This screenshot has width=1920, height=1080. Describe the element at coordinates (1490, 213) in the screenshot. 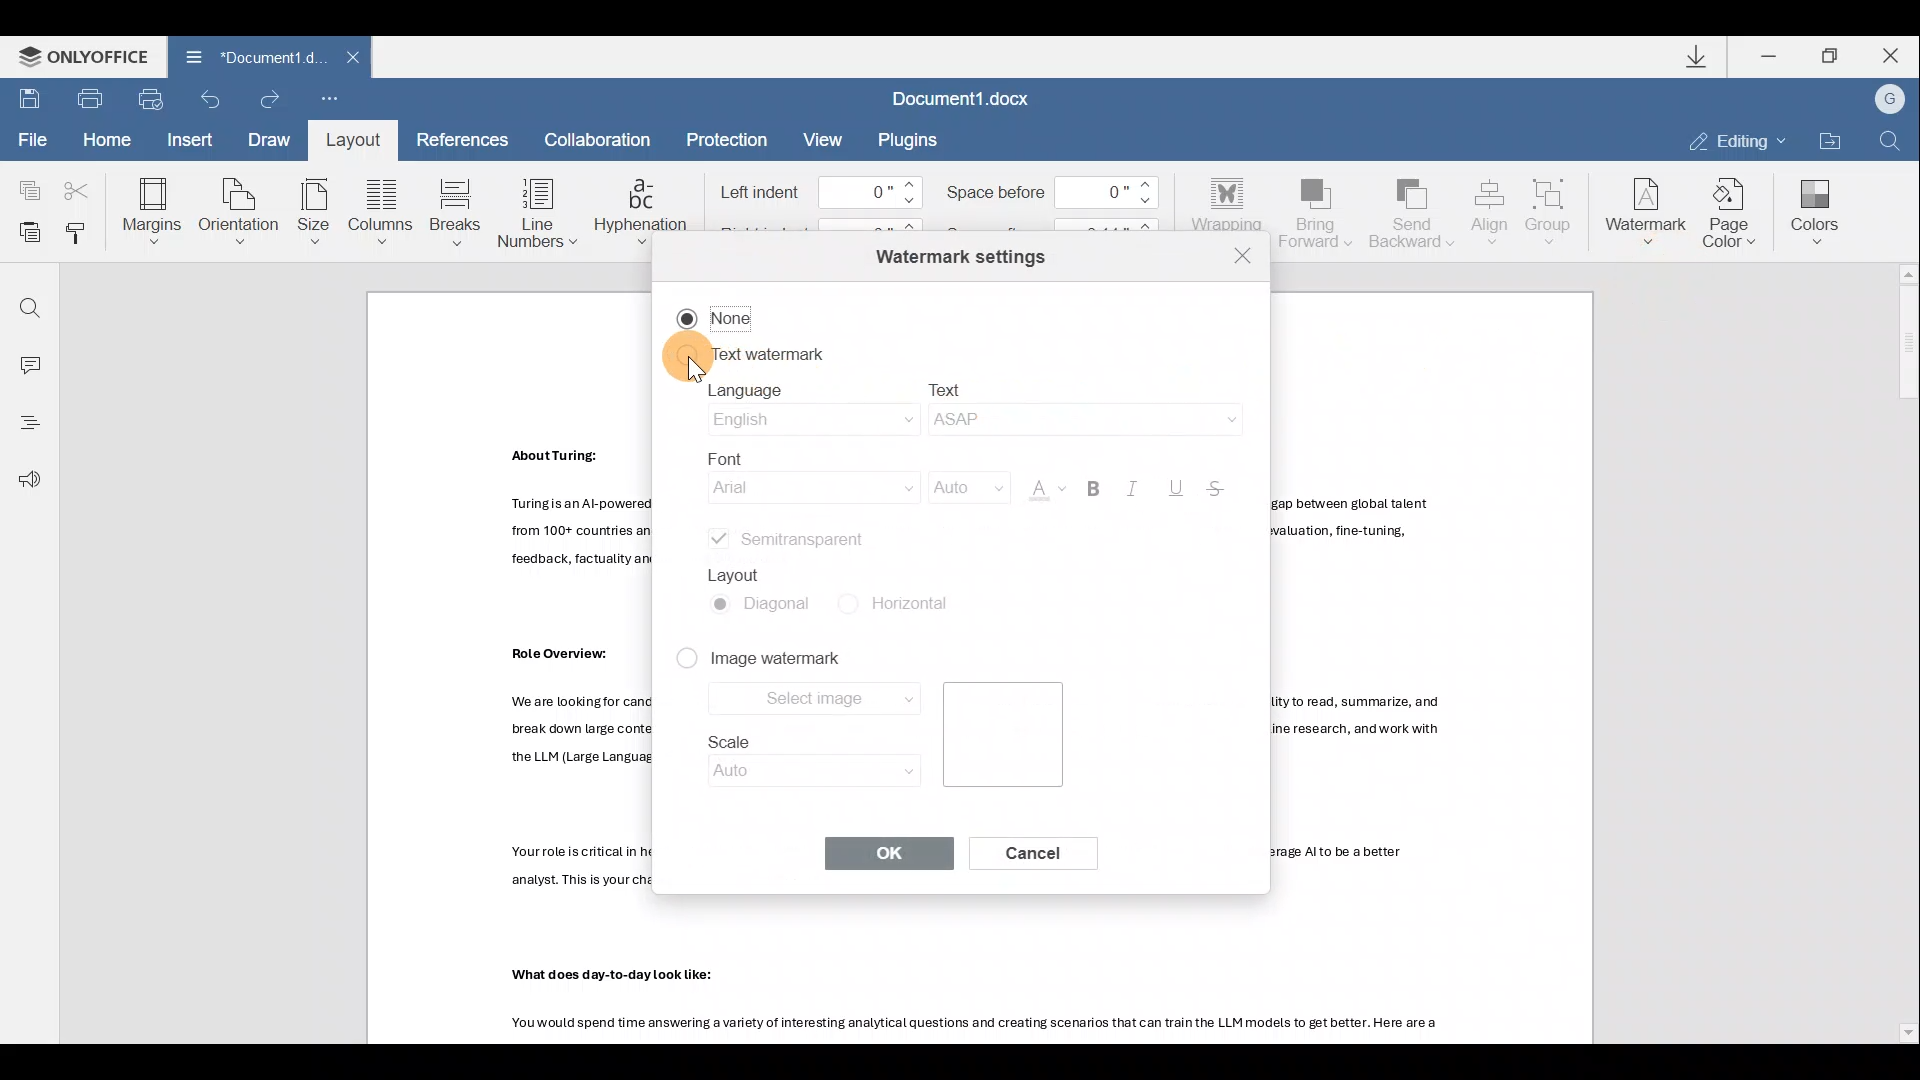

I see `Align` at that location.